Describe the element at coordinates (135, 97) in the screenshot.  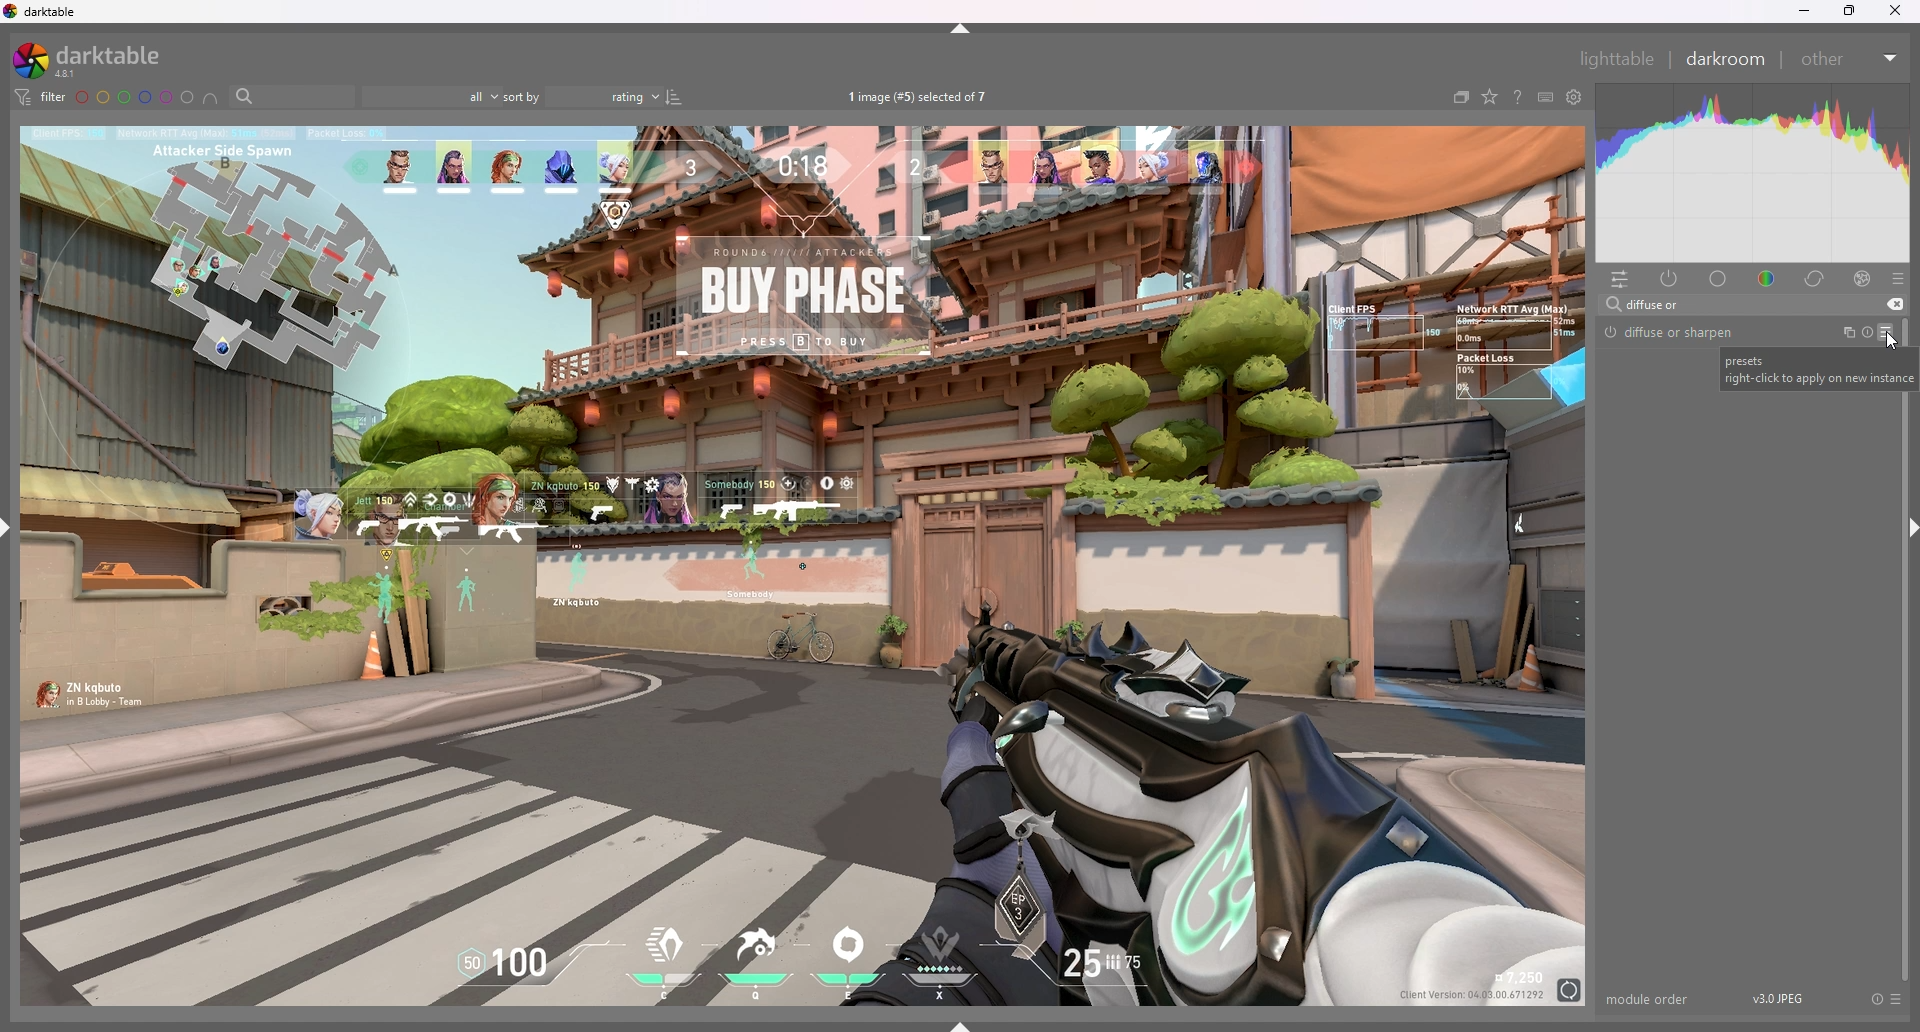
I see `color label` at that location.